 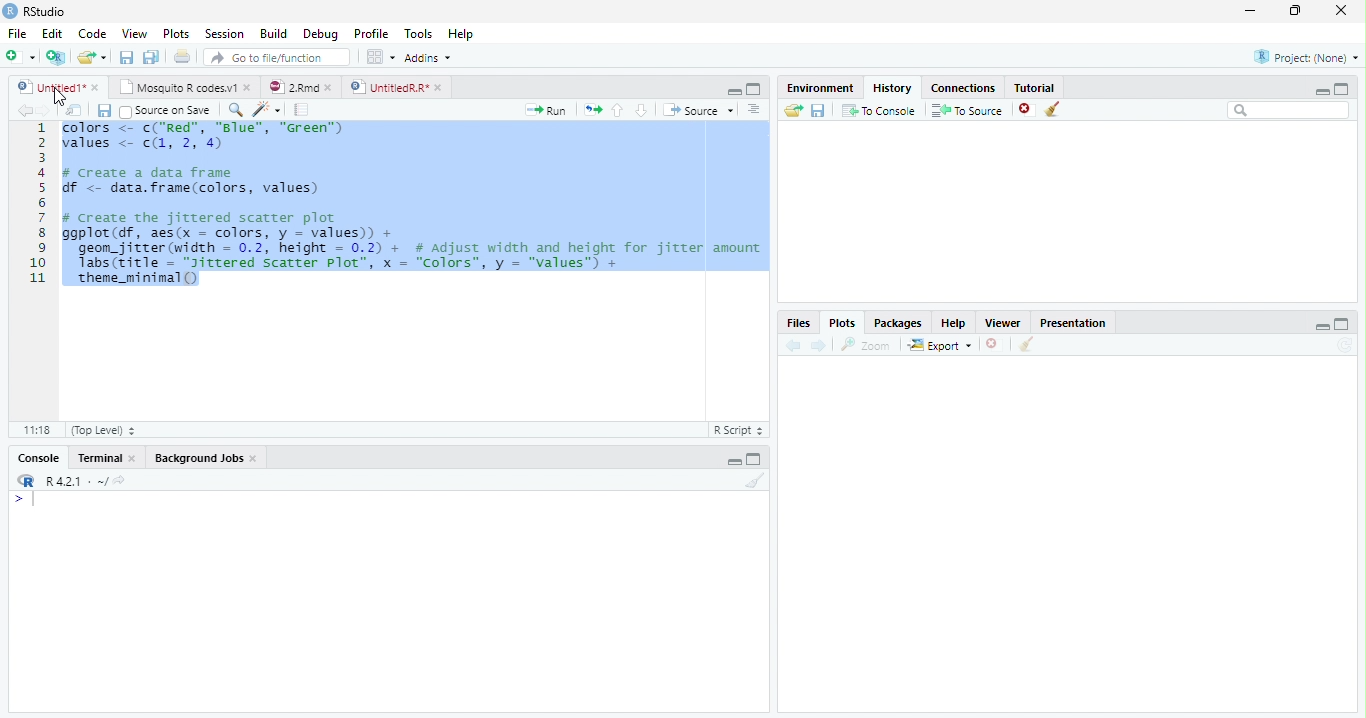 I want to click on New File, so click(x=21, y=57).